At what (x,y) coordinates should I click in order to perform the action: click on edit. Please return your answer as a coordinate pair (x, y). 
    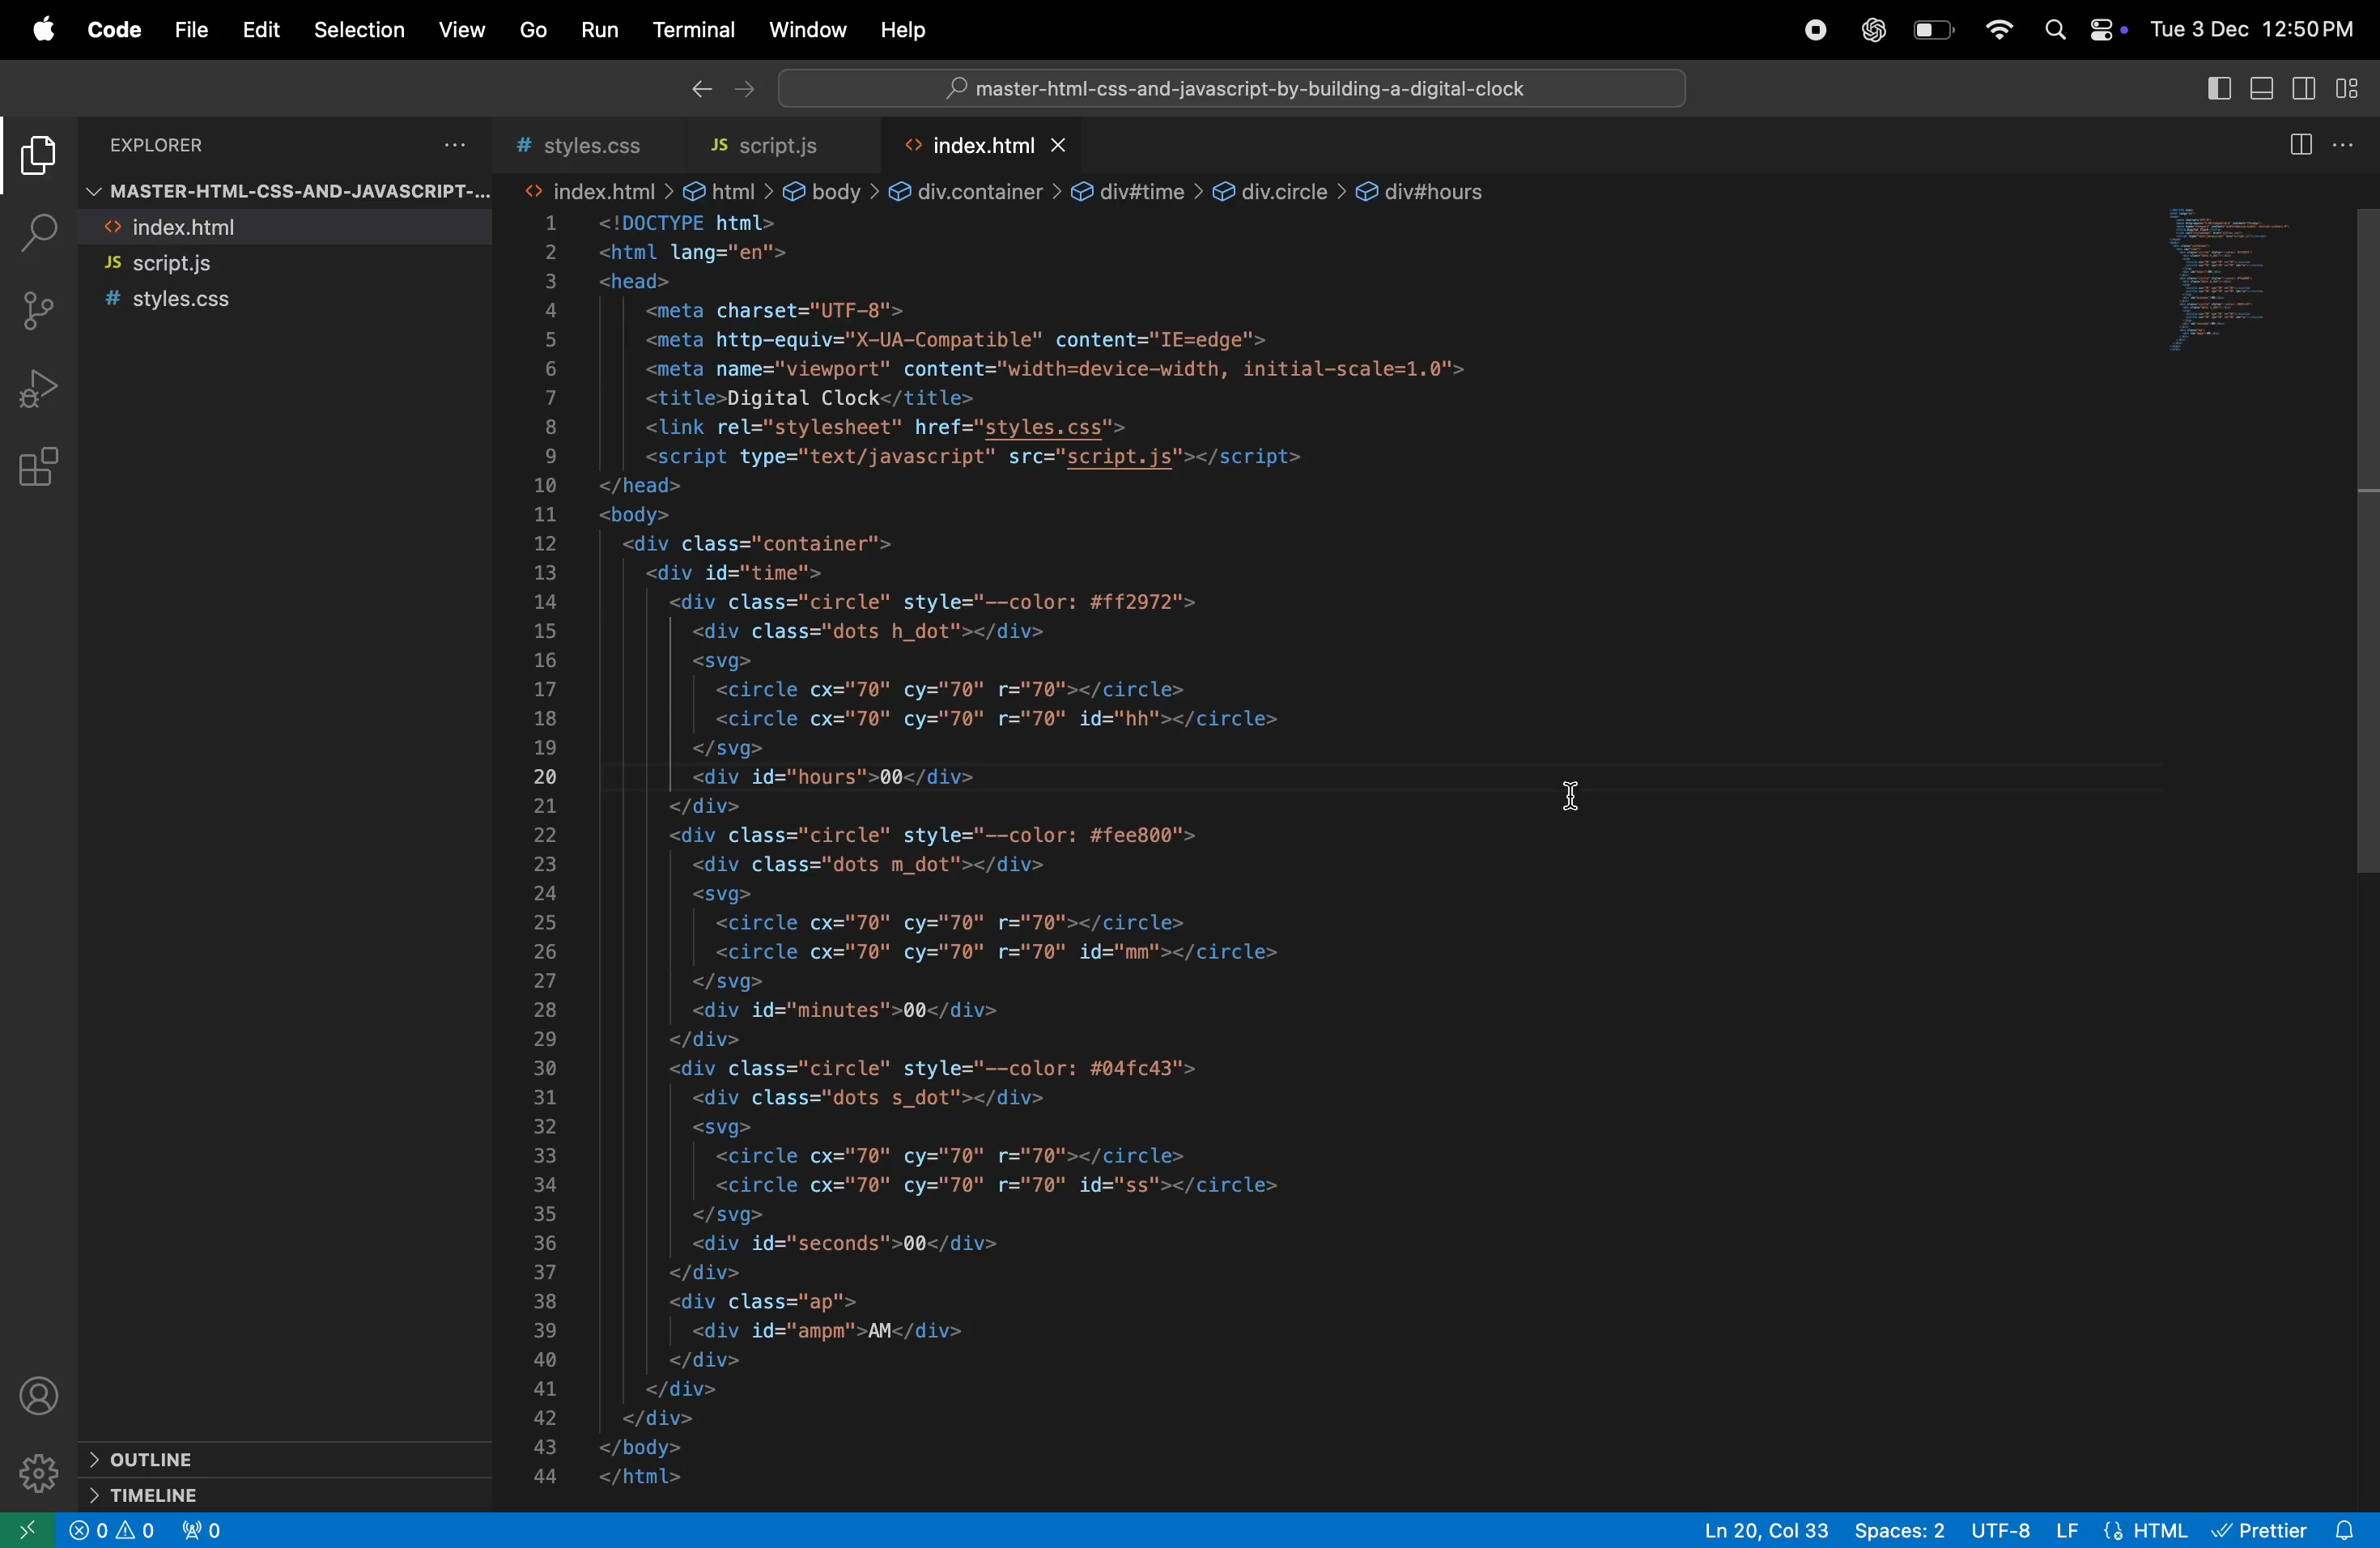
    Looking at the image, I should click on (261, 31).